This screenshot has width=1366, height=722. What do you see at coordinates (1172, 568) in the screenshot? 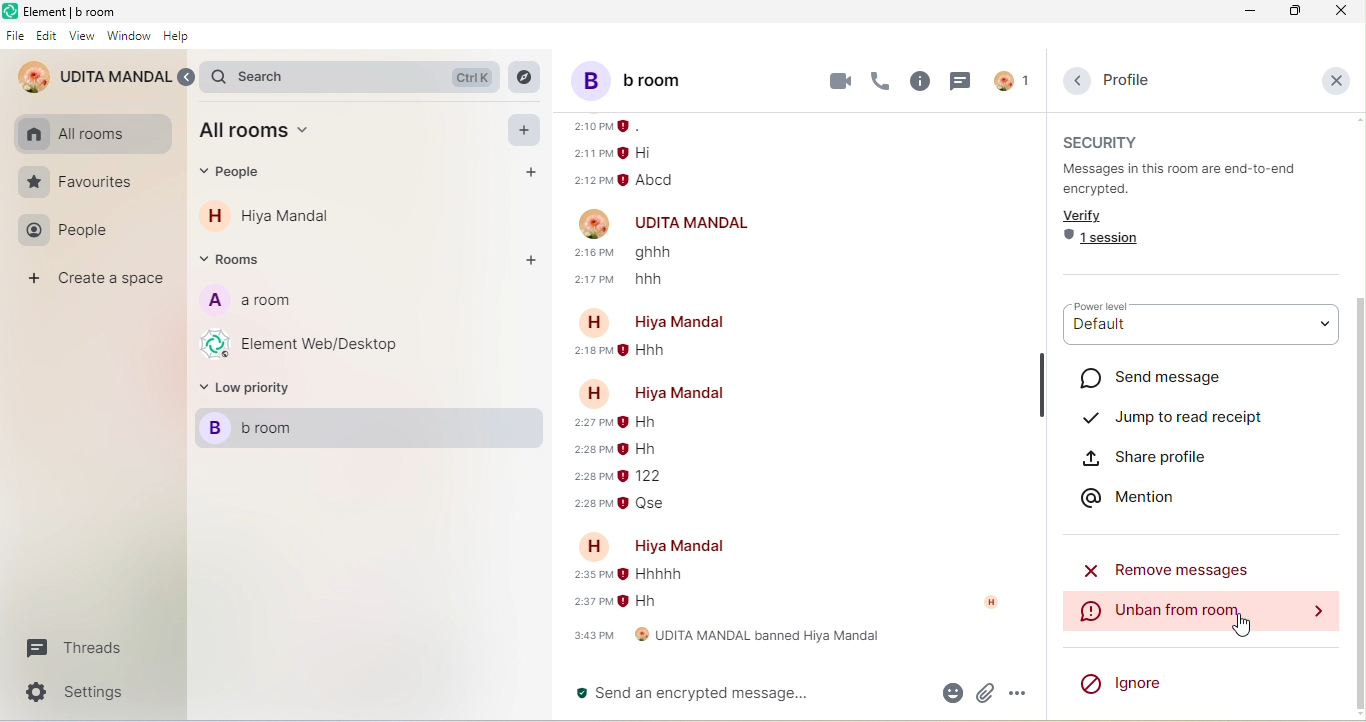
I see `remove messages` at bounding box center [1172, 568].